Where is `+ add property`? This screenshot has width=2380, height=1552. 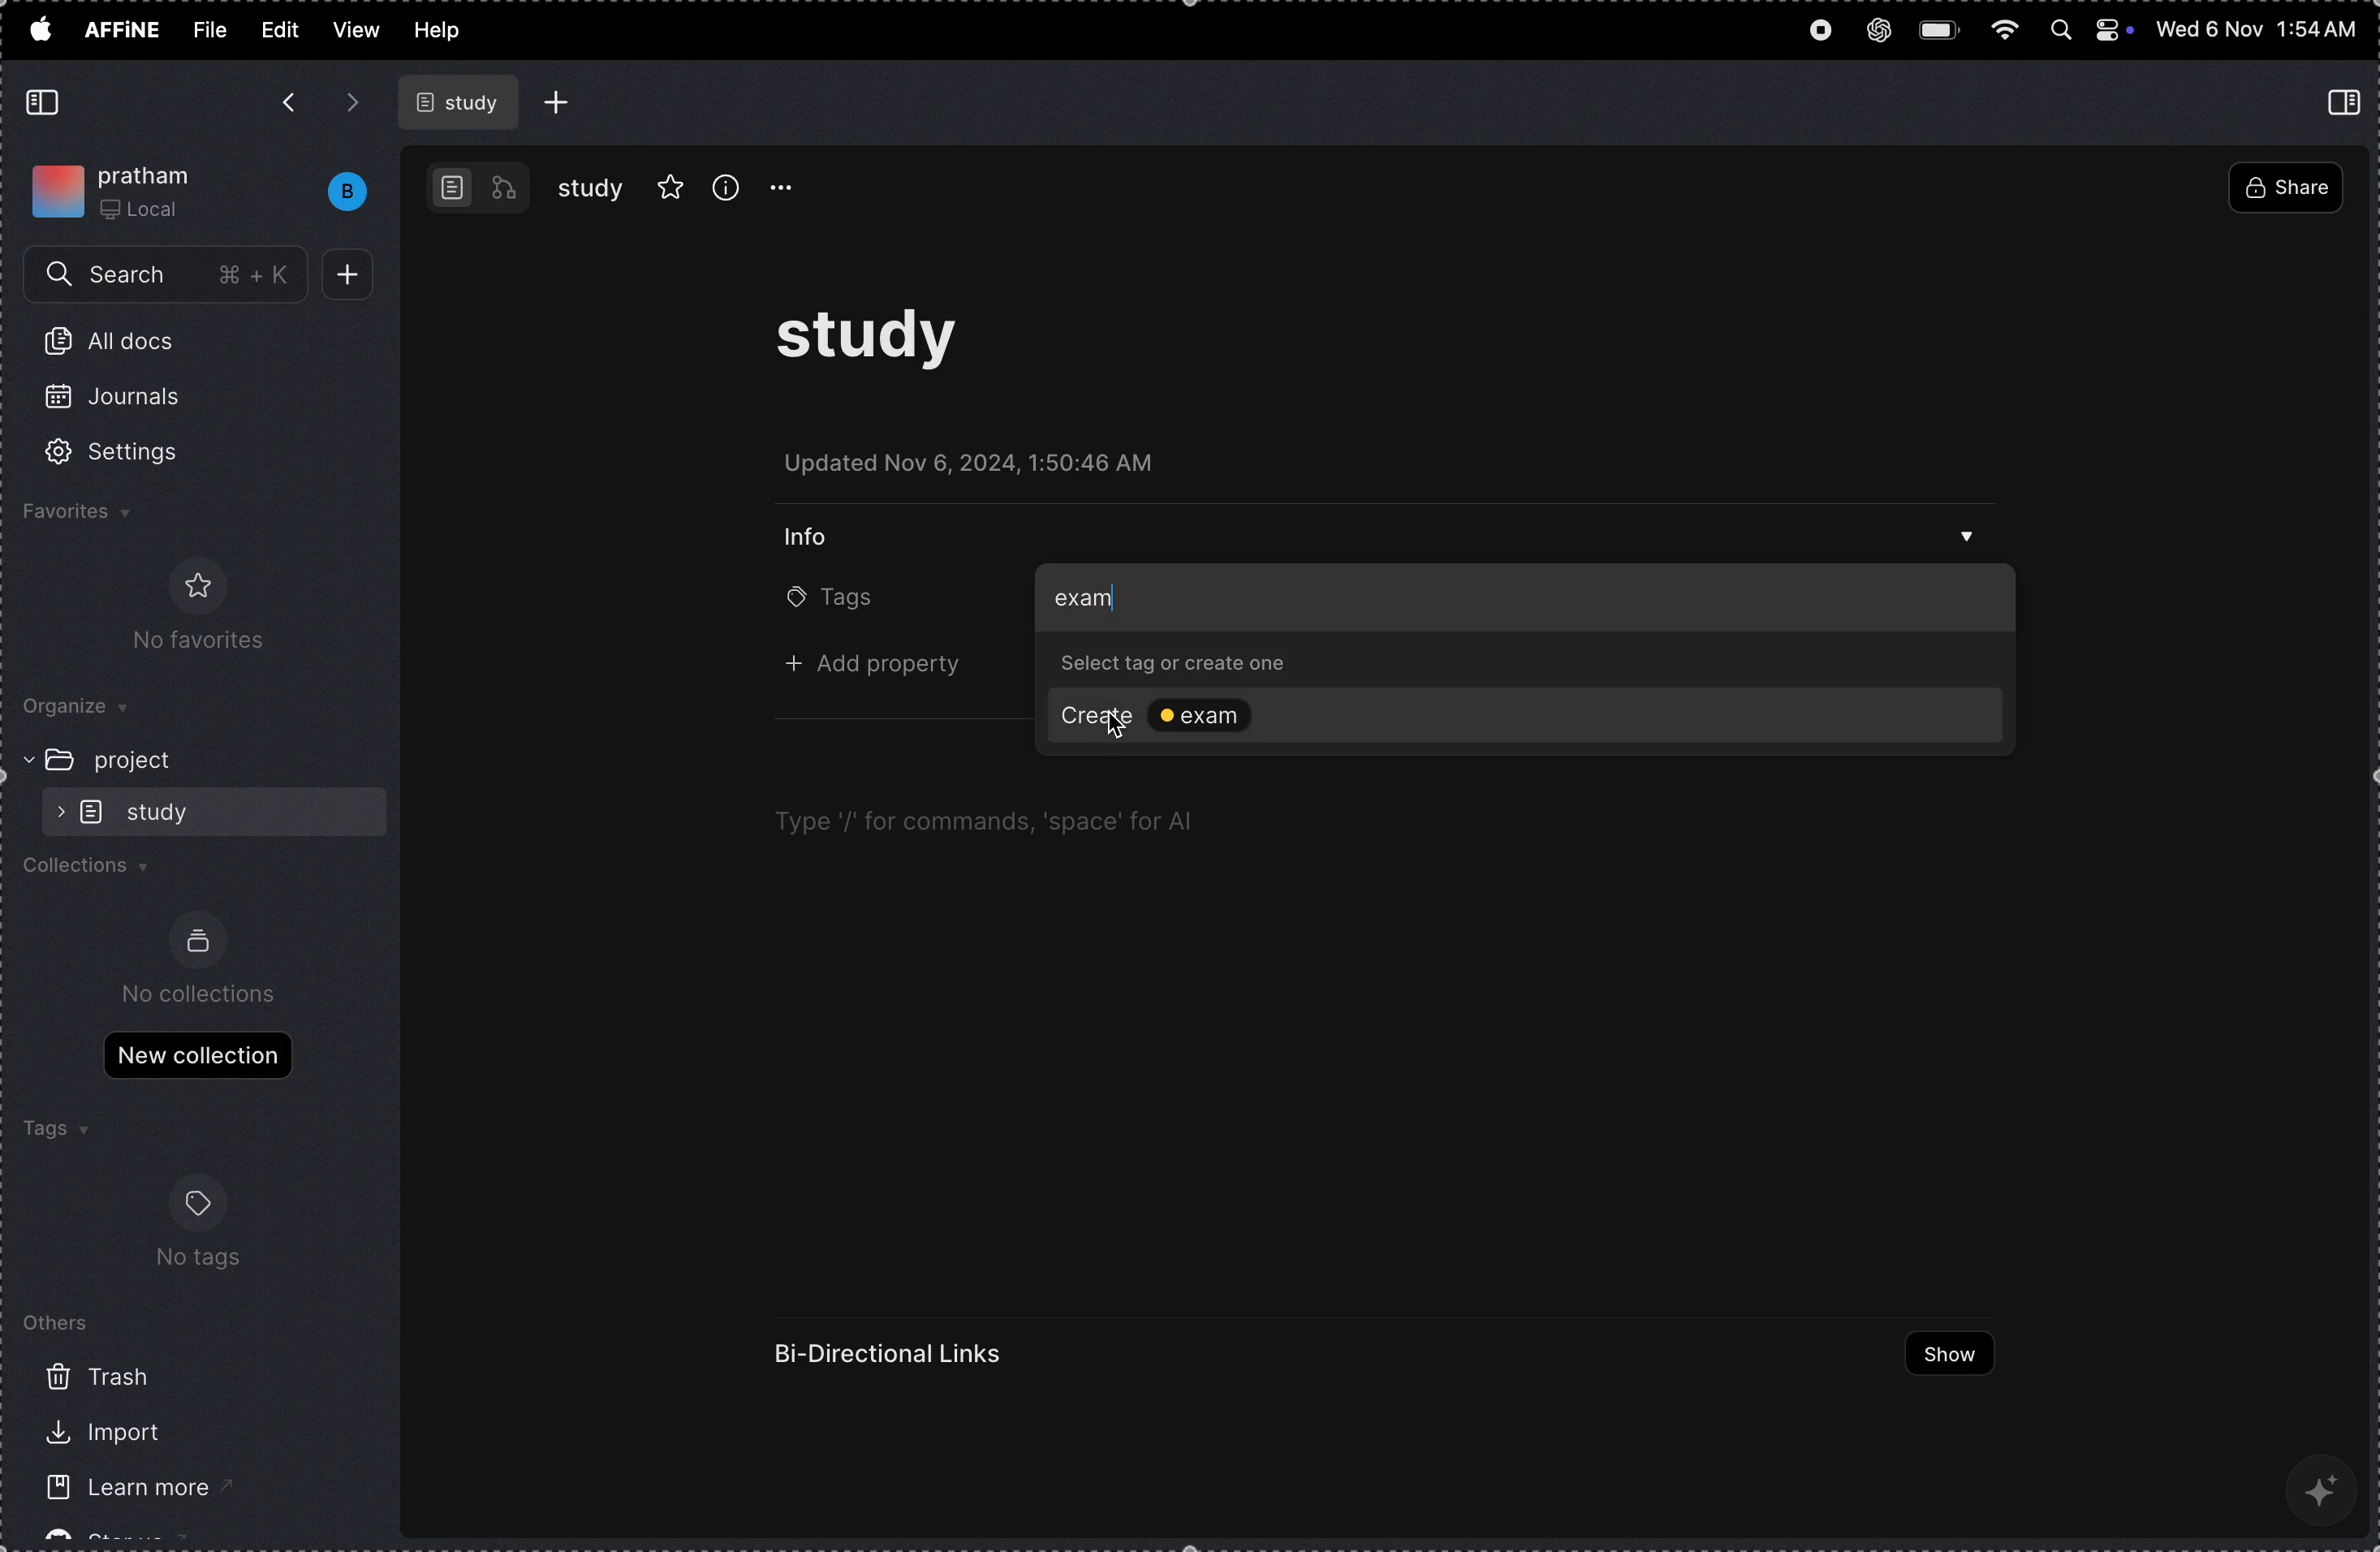
+ add property is located at coordinates (884, 667).